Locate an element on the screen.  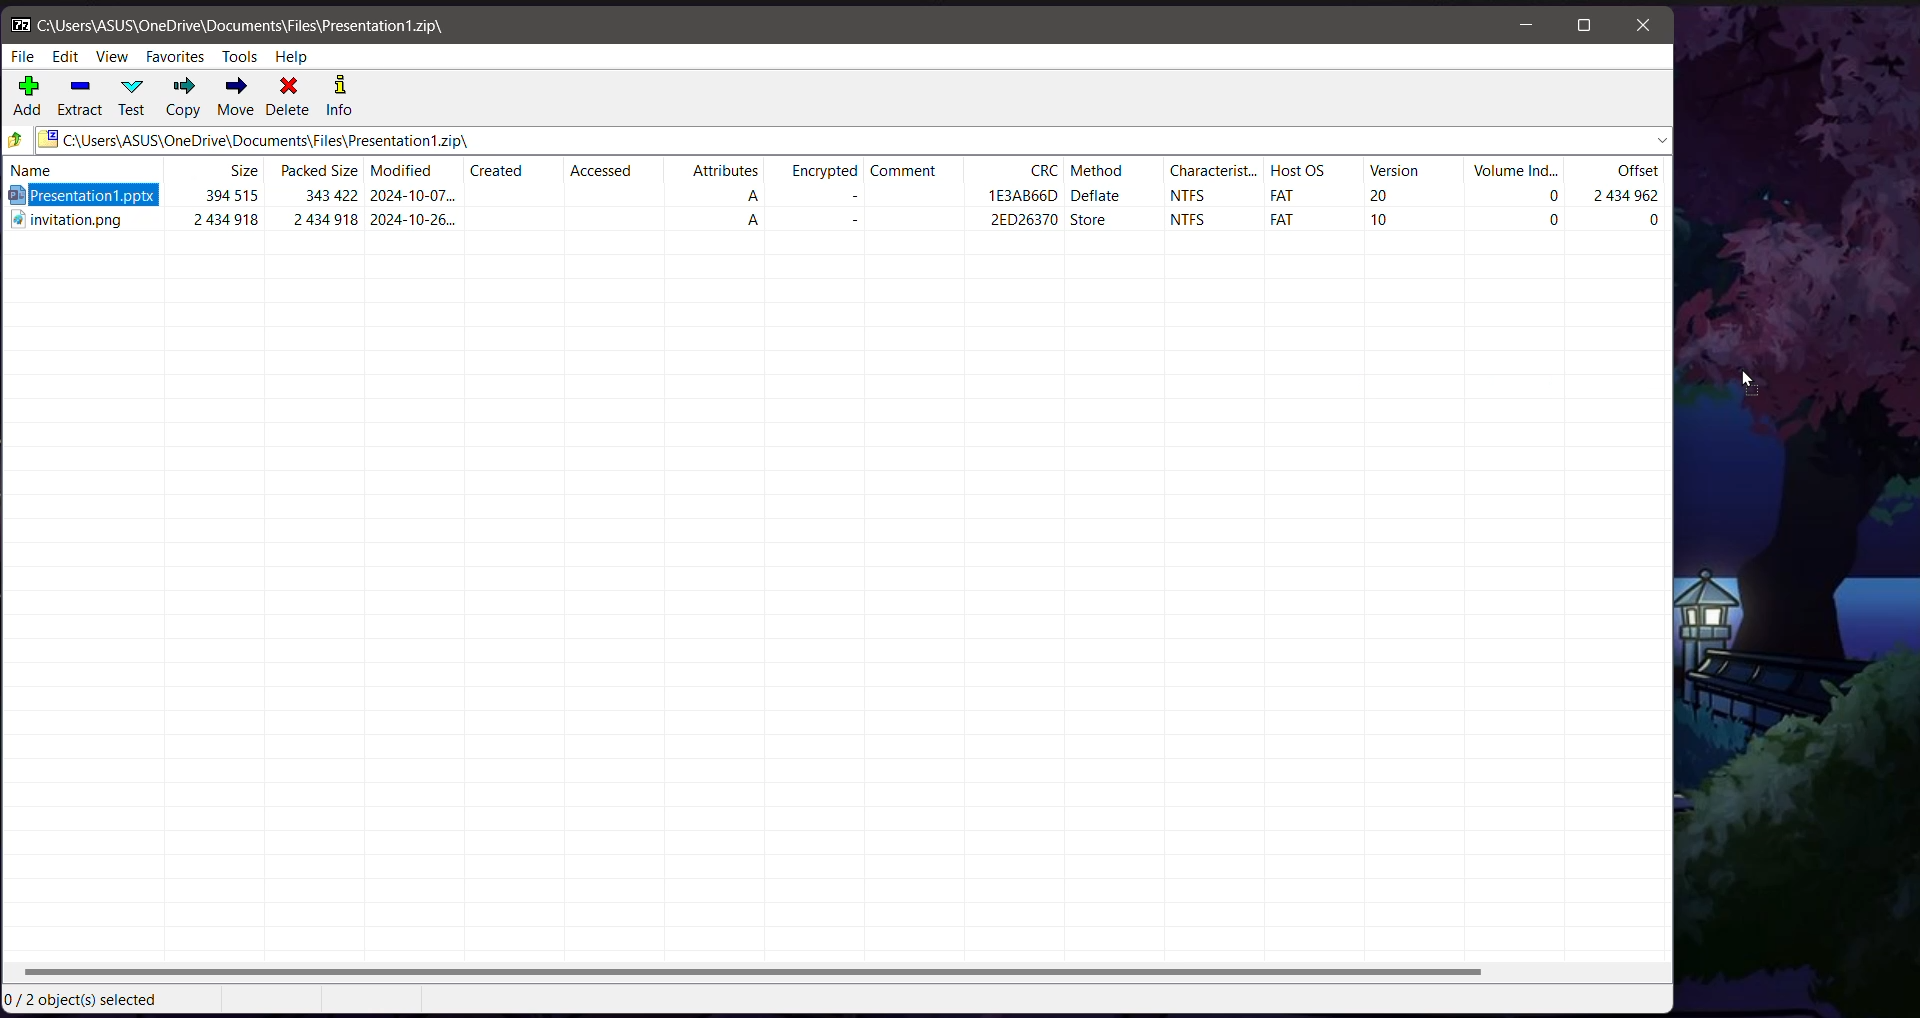
Extract is located at coordinates (81, 99).